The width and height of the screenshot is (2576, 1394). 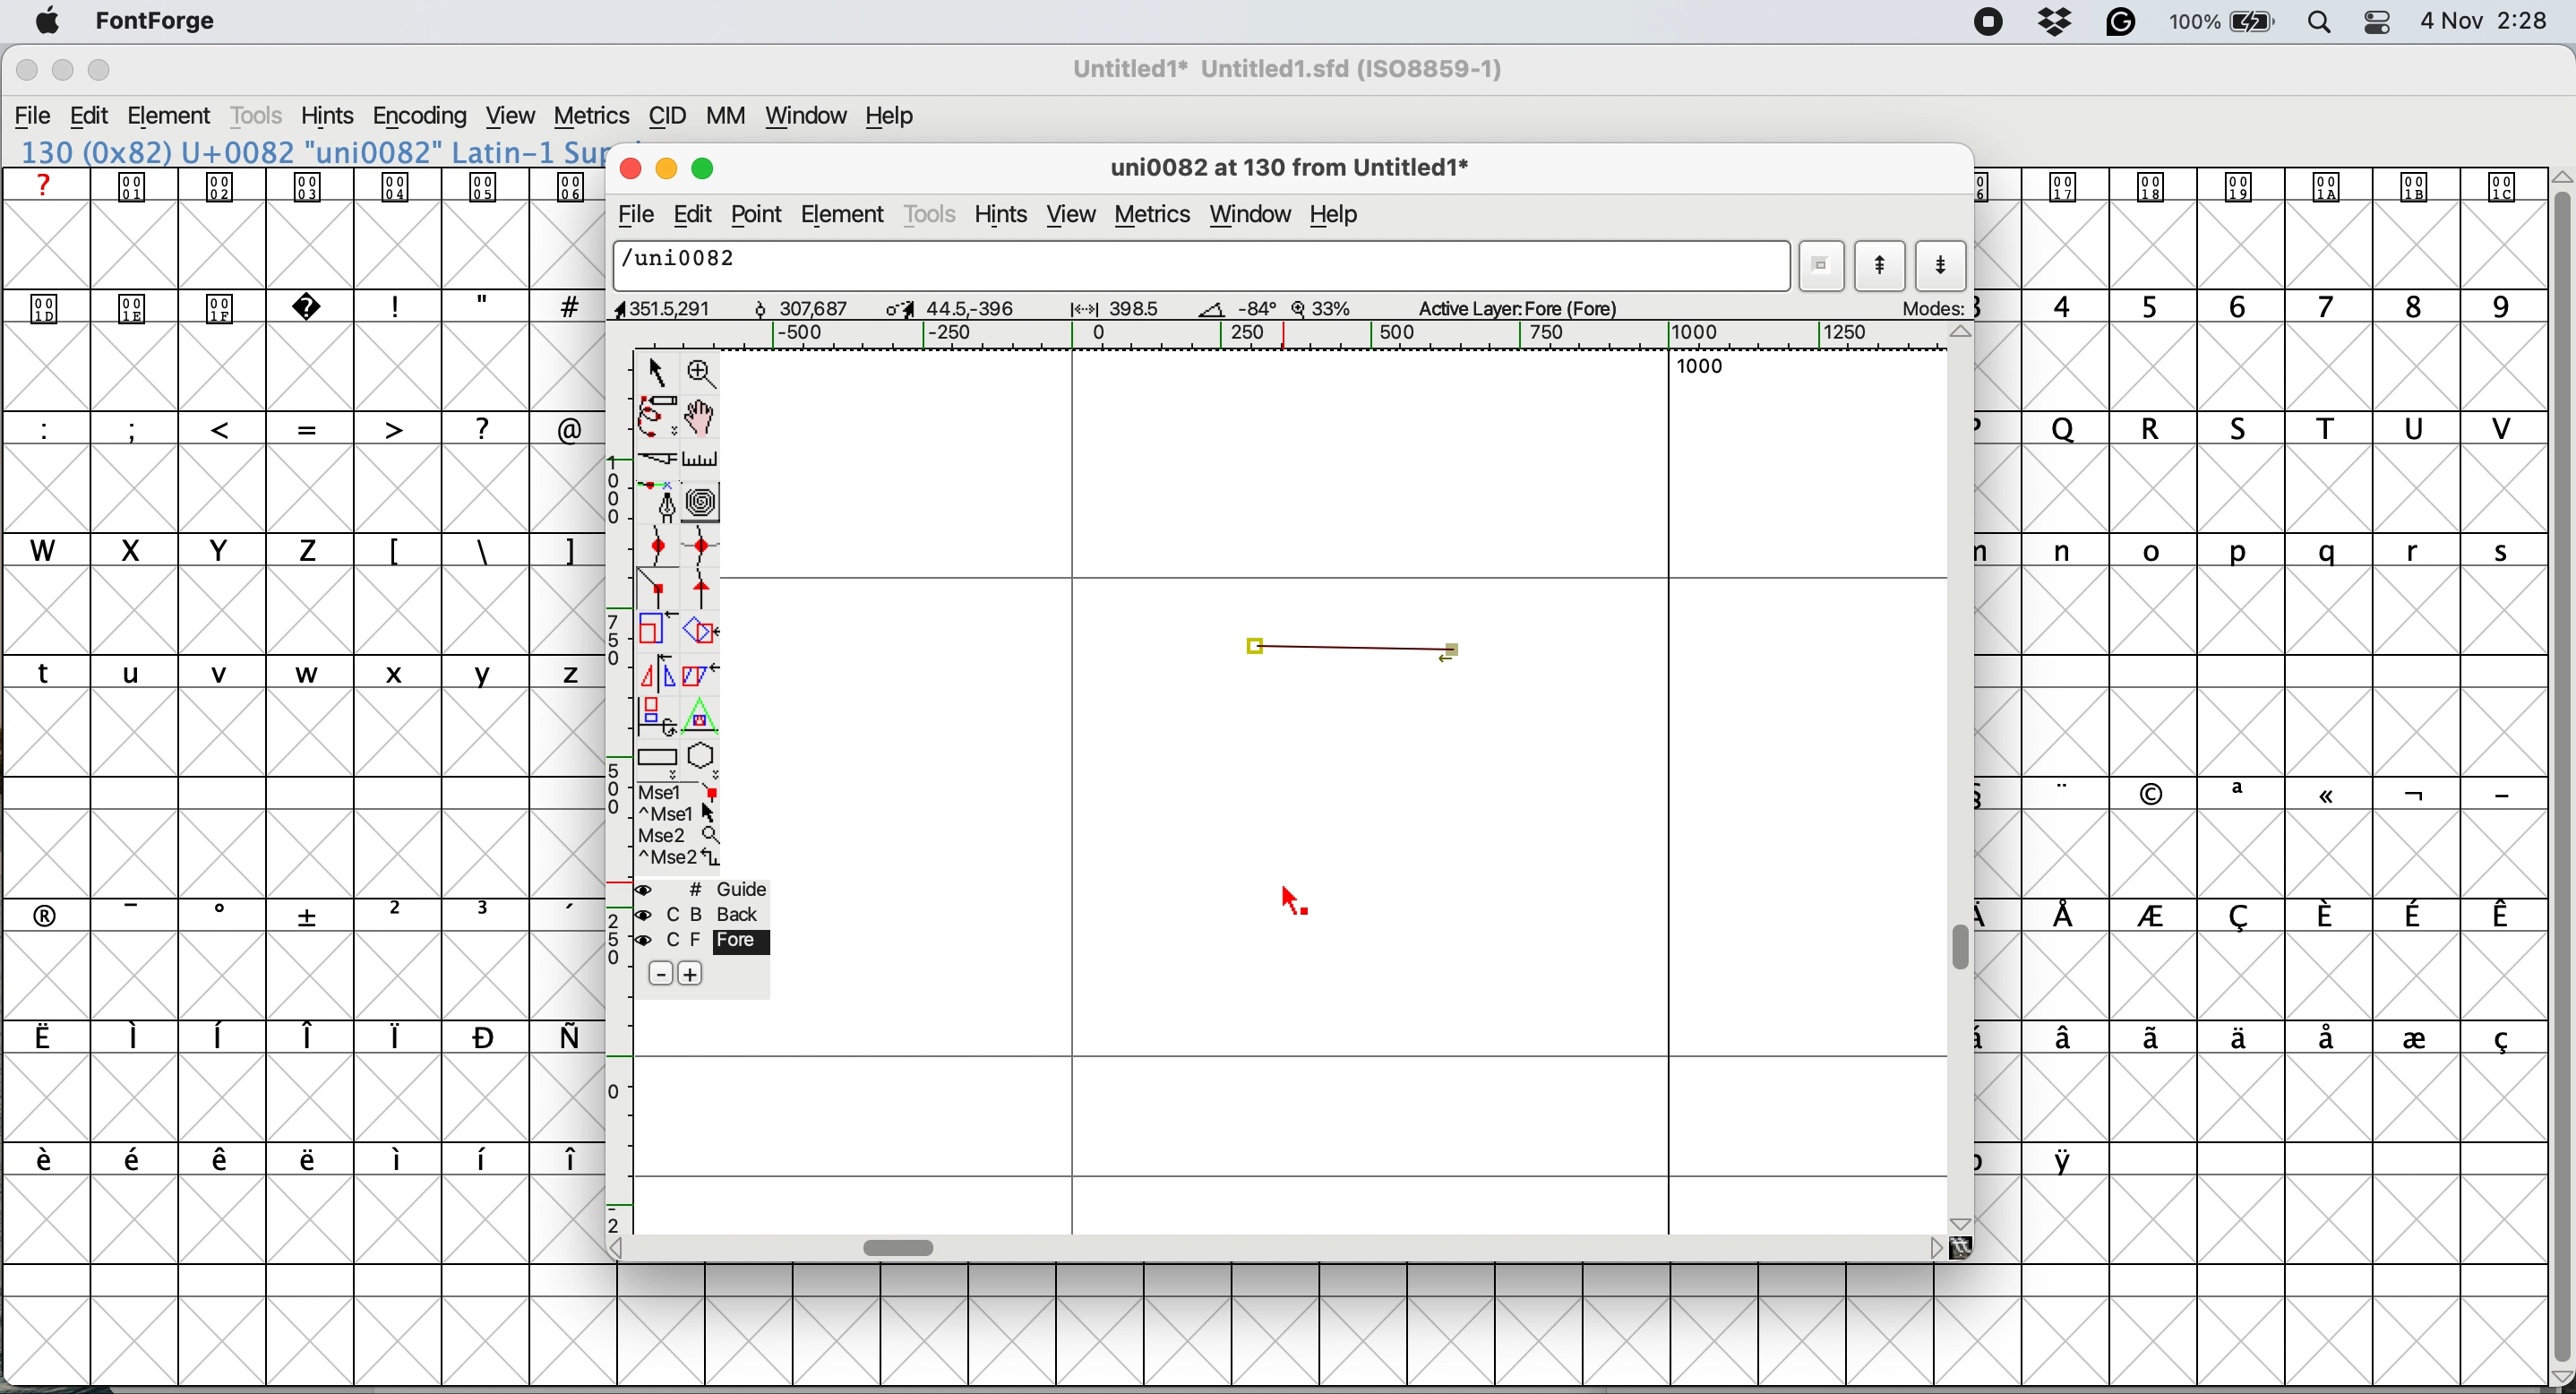 What do you see at coordinates (654, 674) in the screenshot?
I see `flip the selection` at bounding box center [654, 674].